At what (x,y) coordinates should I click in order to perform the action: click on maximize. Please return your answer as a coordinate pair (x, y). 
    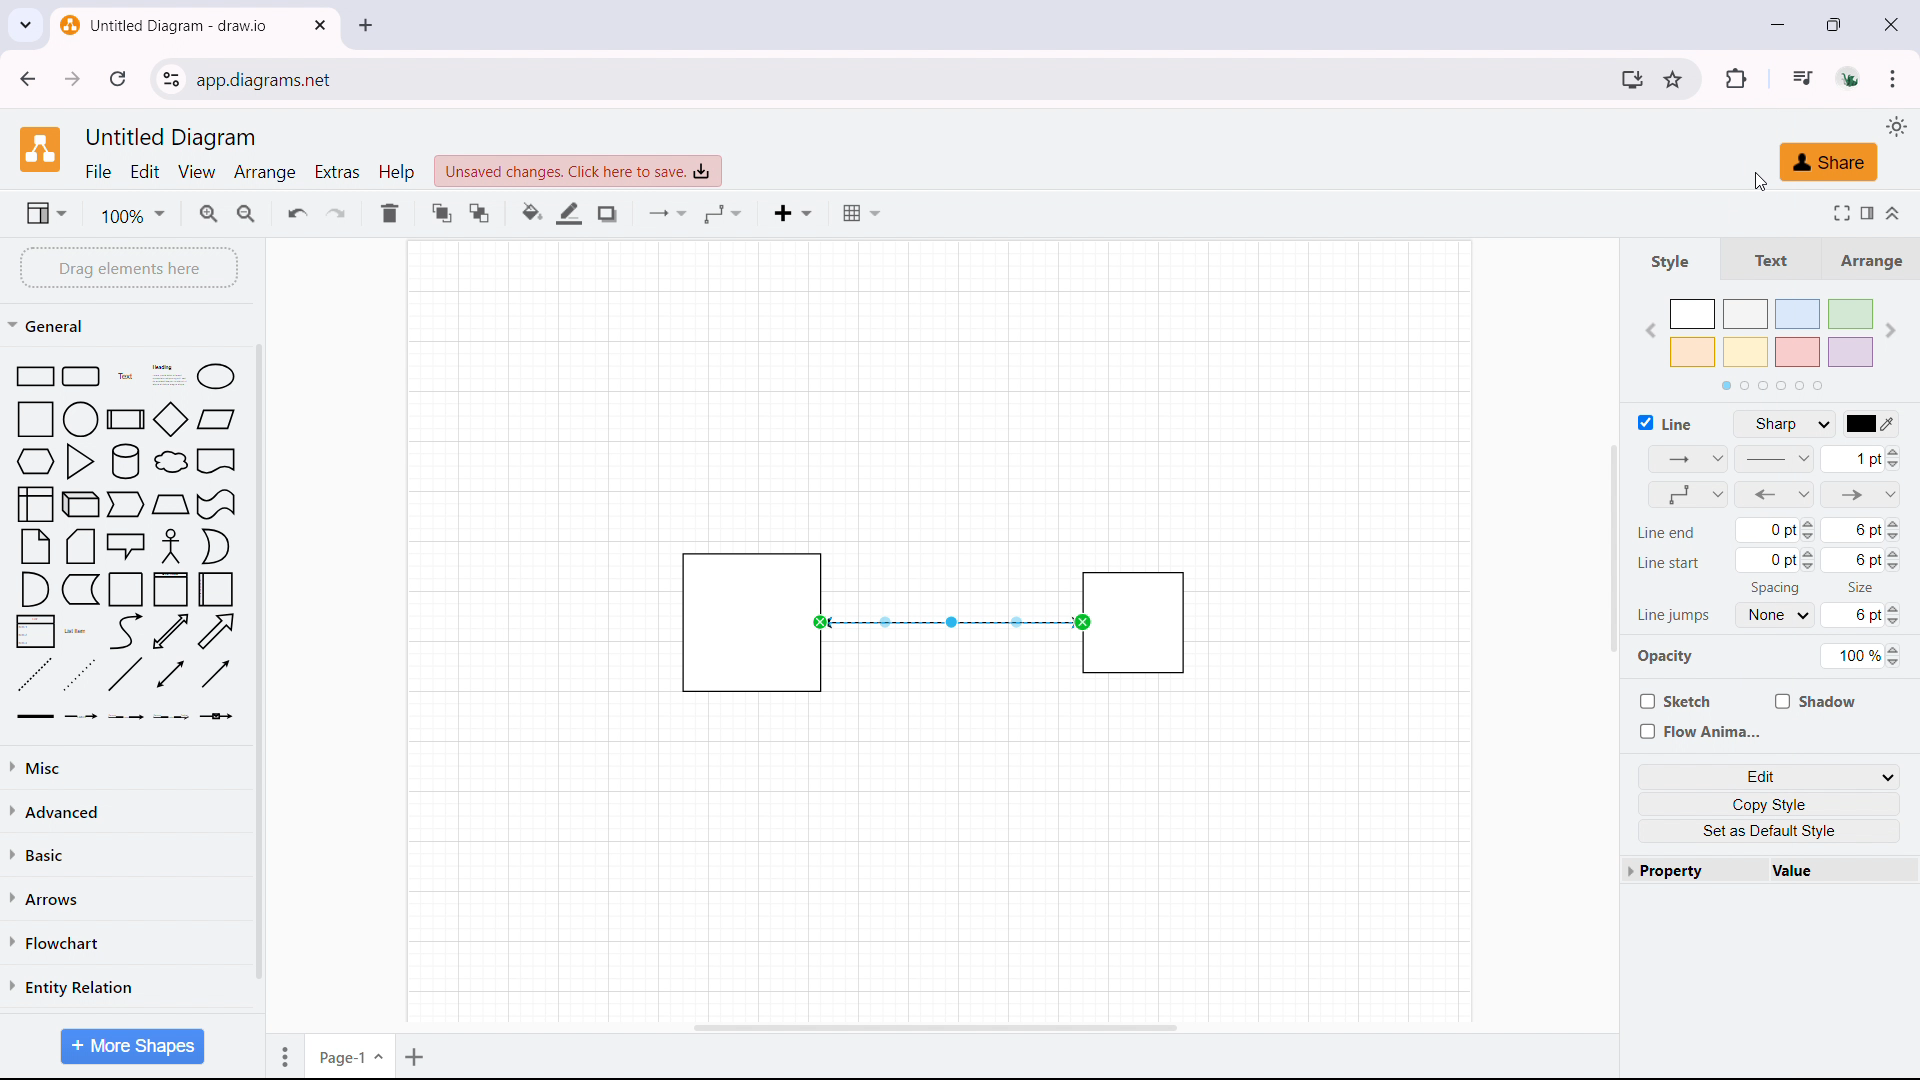
    Looking at the image, I should click on (1838, 23).